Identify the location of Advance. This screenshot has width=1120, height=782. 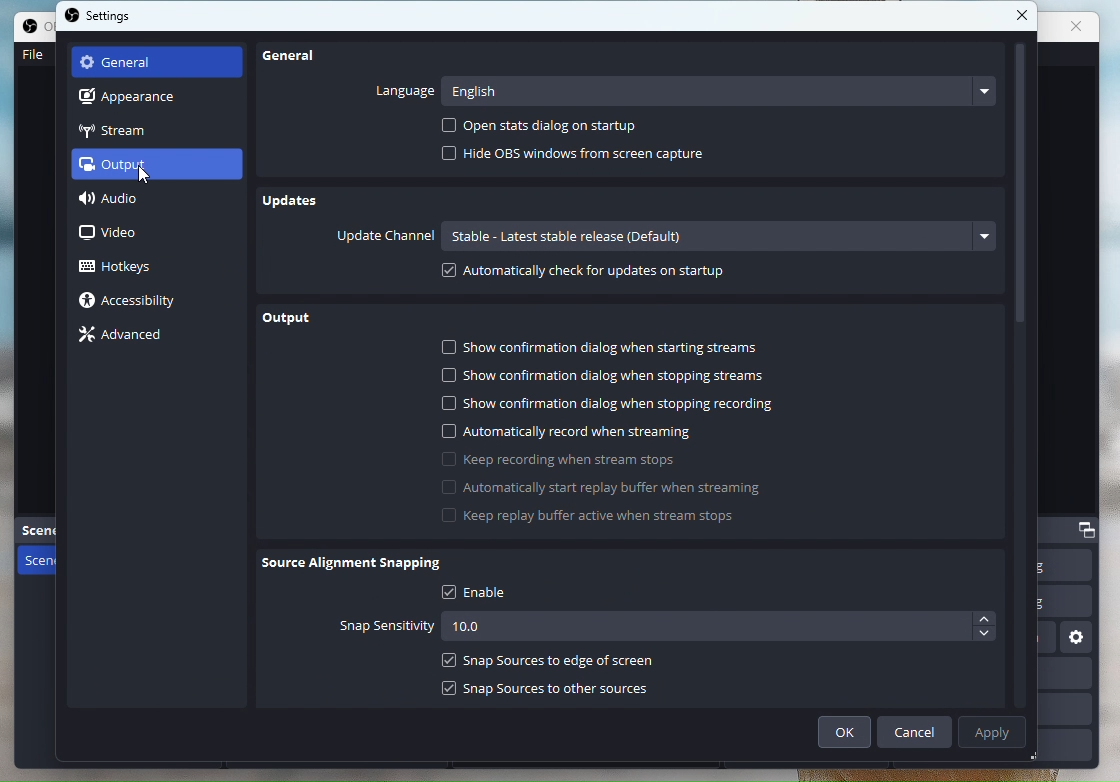
(128, 335).